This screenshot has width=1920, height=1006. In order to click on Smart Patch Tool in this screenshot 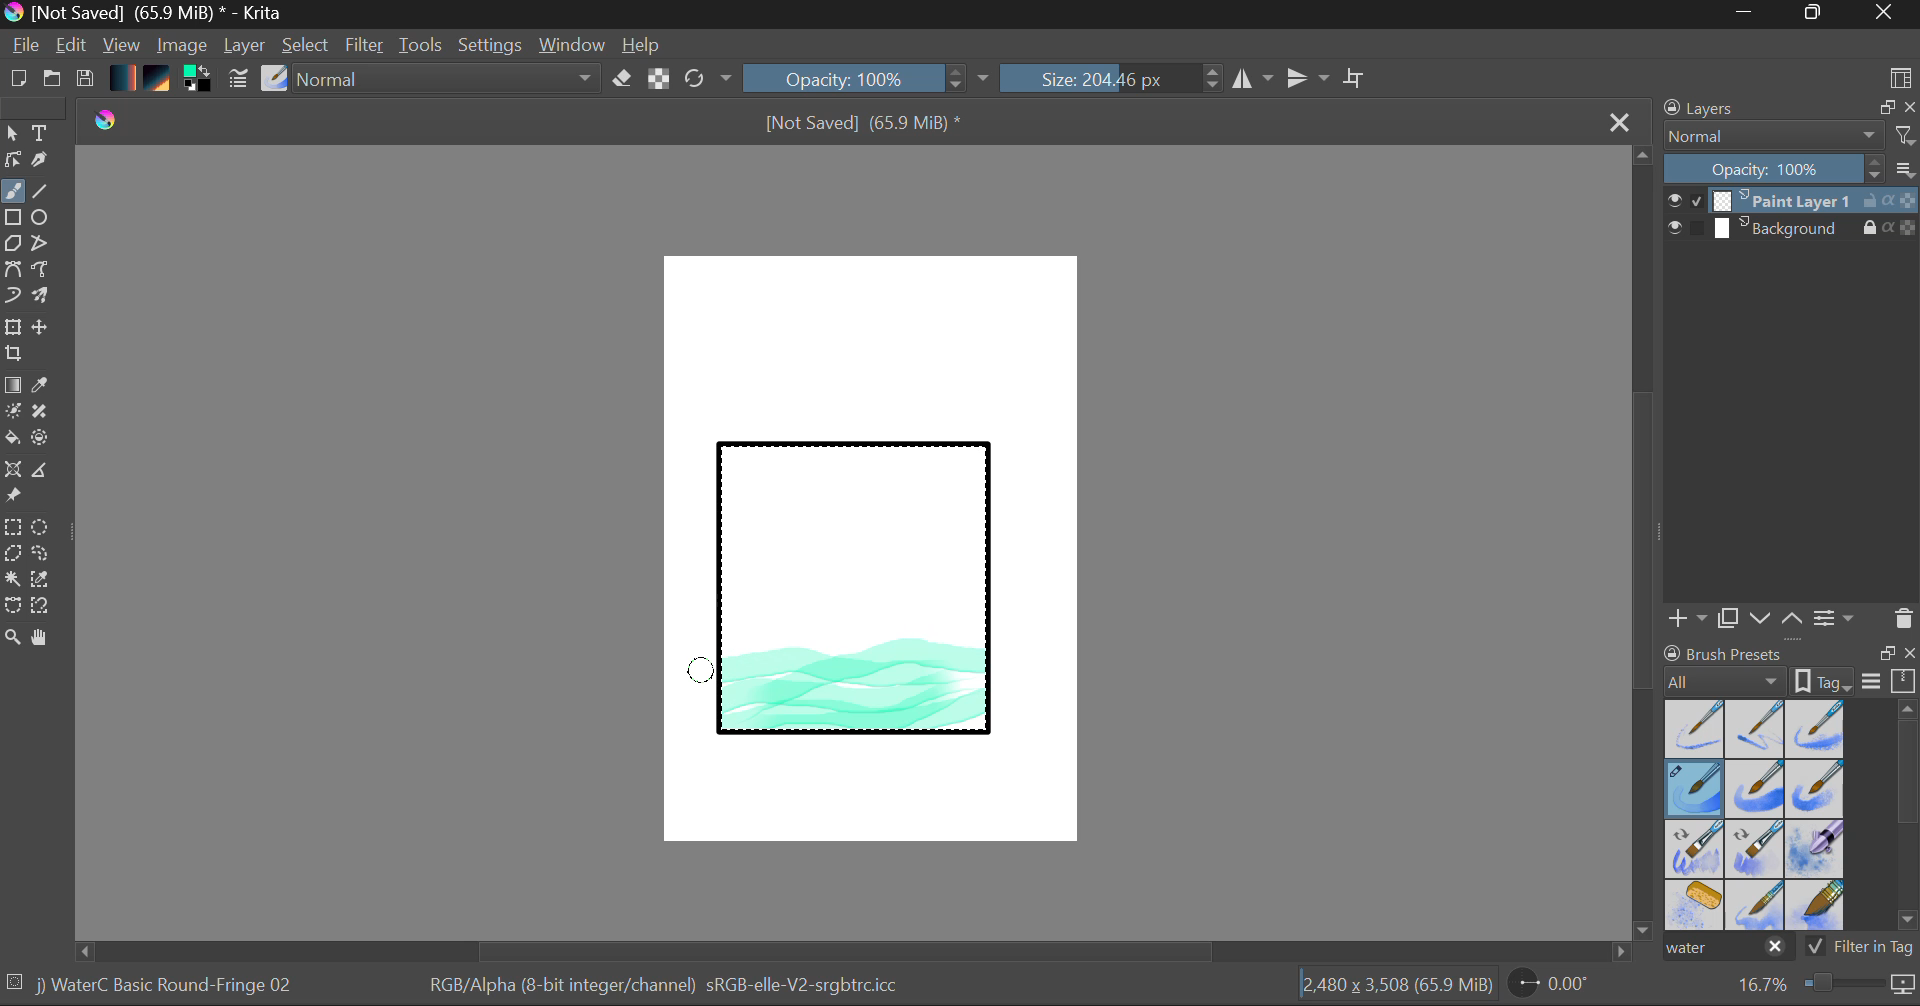, I will do `click(47, 415)`.